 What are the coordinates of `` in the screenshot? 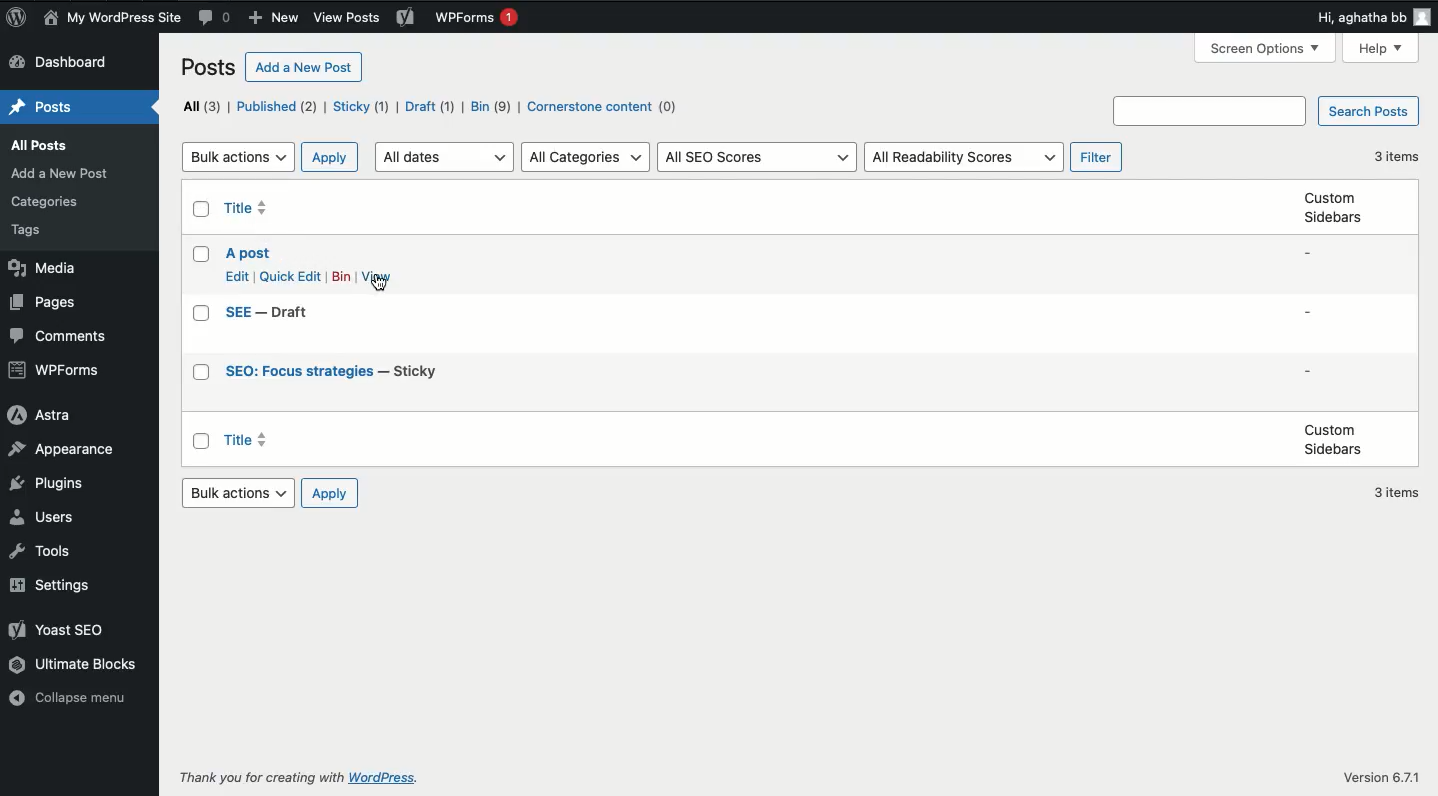 It's located at (38, 143).